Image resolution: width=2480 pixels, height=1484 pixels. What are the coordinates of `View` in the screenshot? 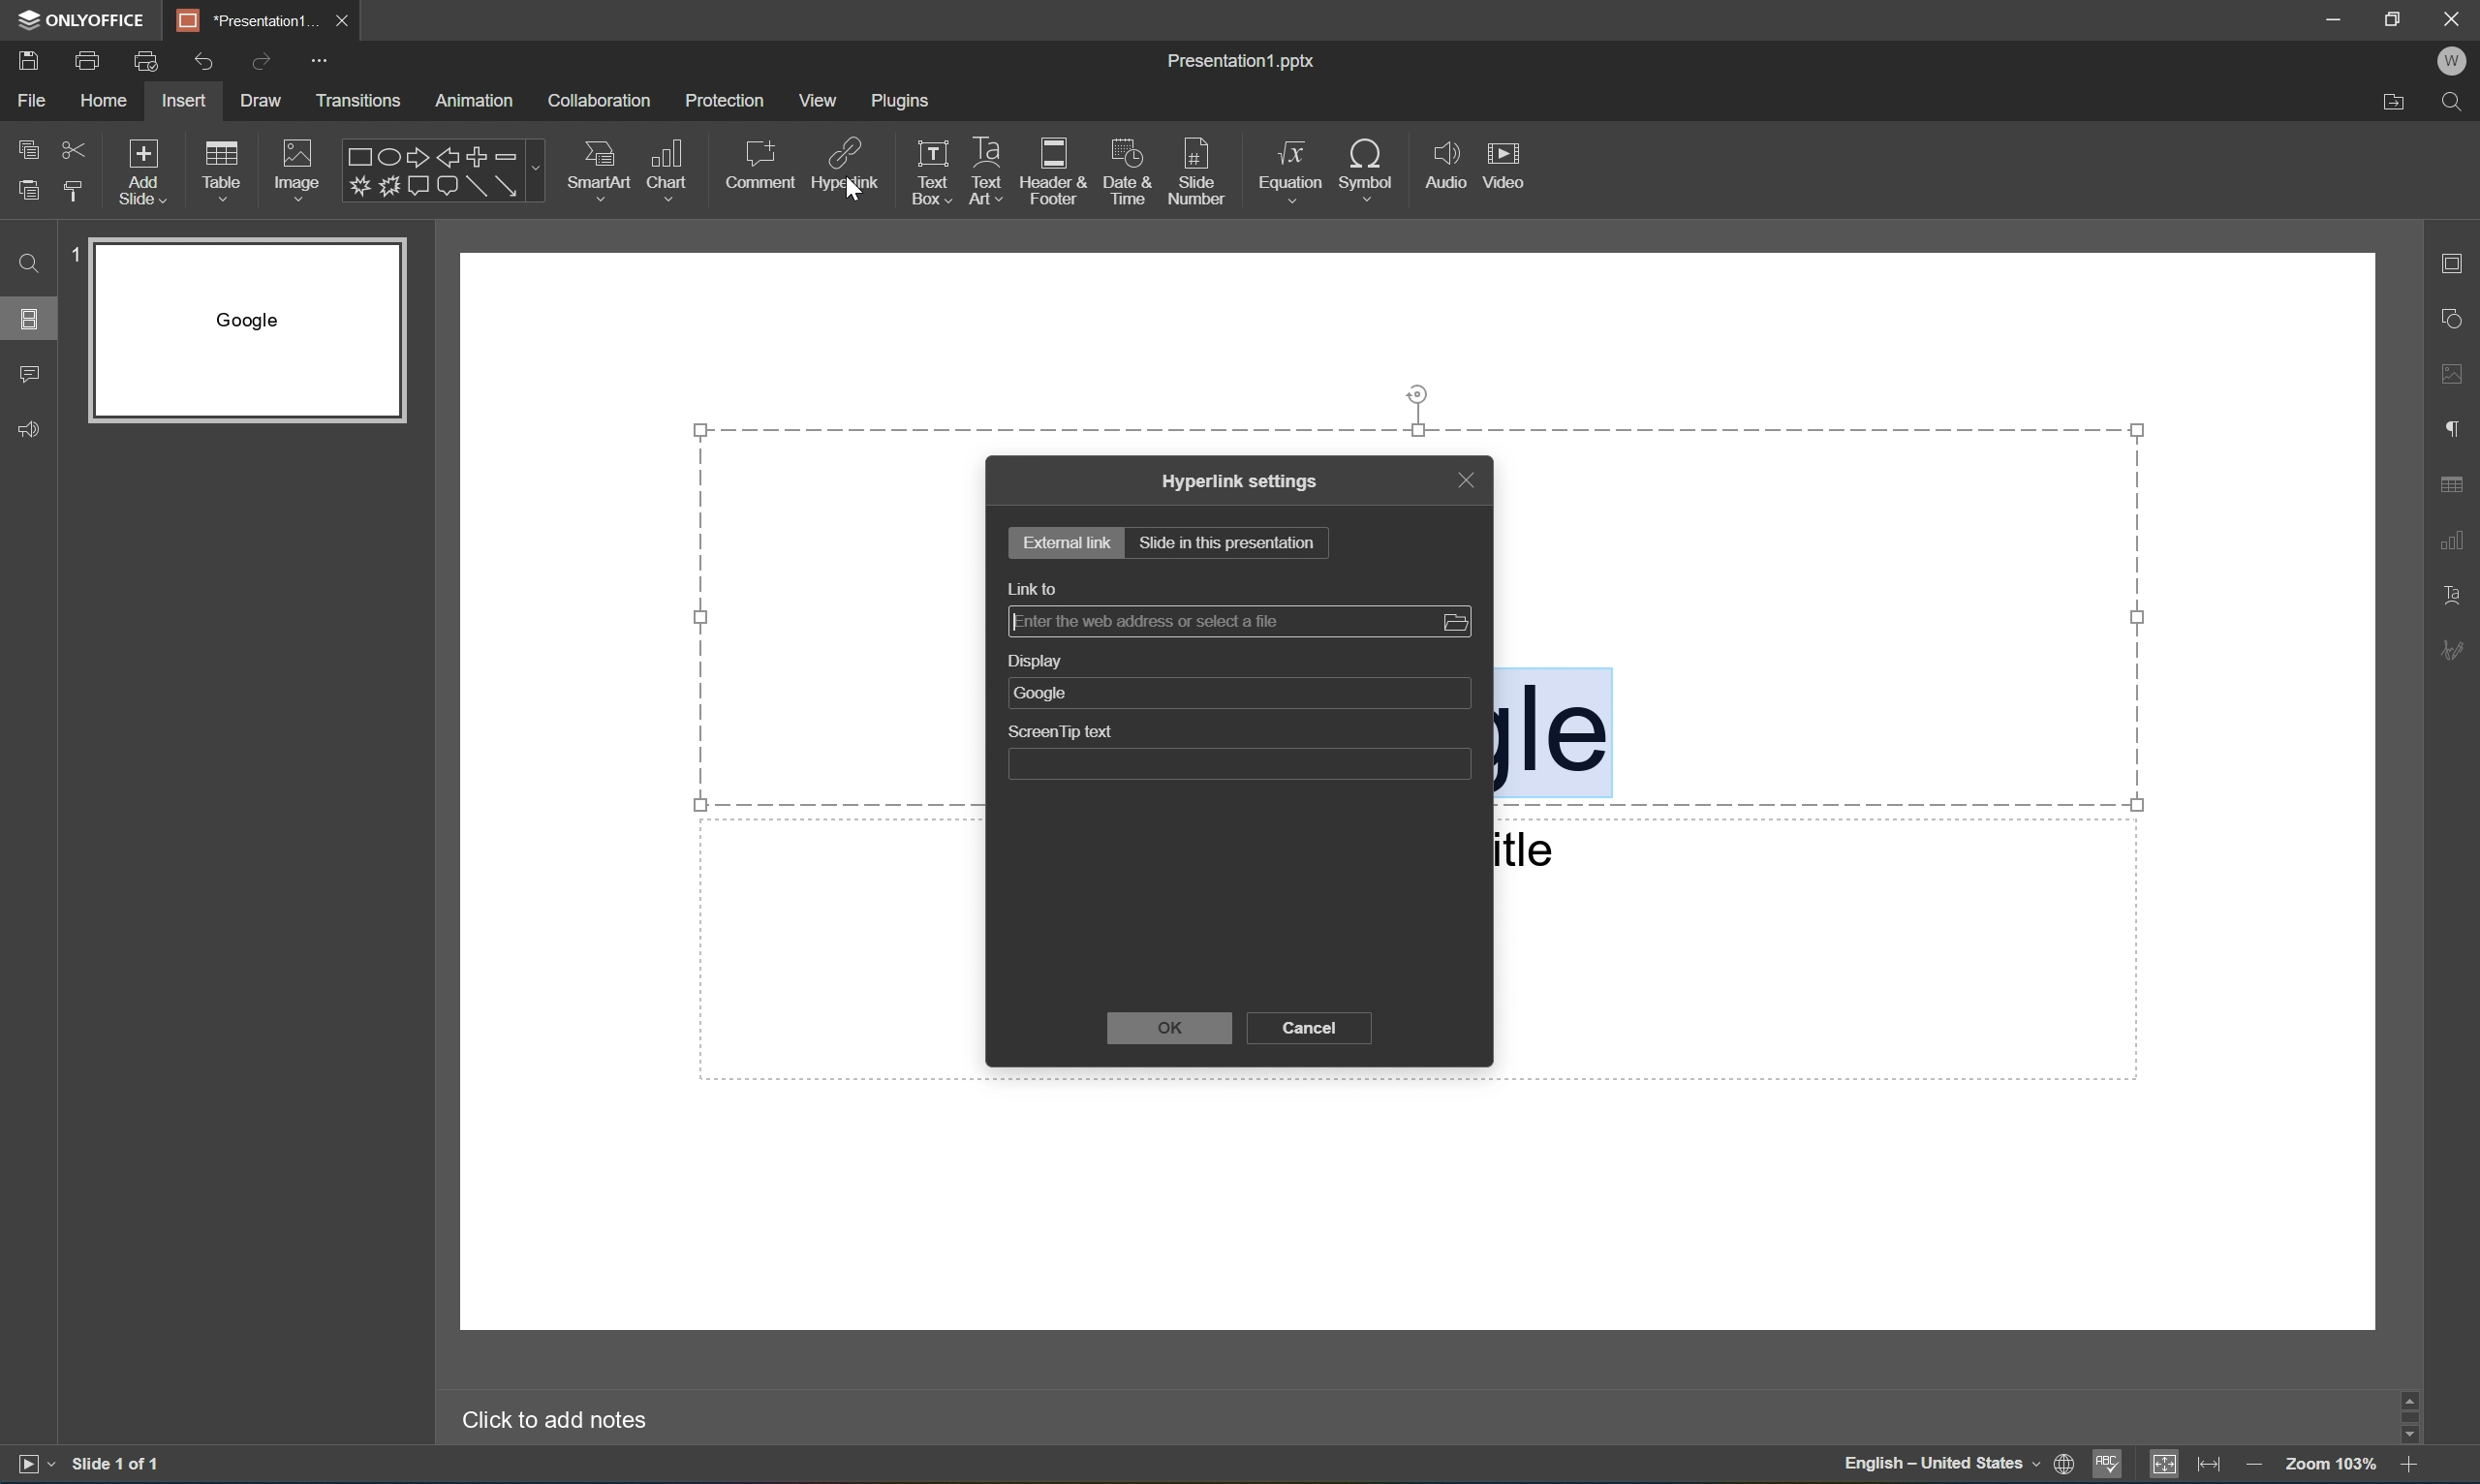 It's located at (818, 100).